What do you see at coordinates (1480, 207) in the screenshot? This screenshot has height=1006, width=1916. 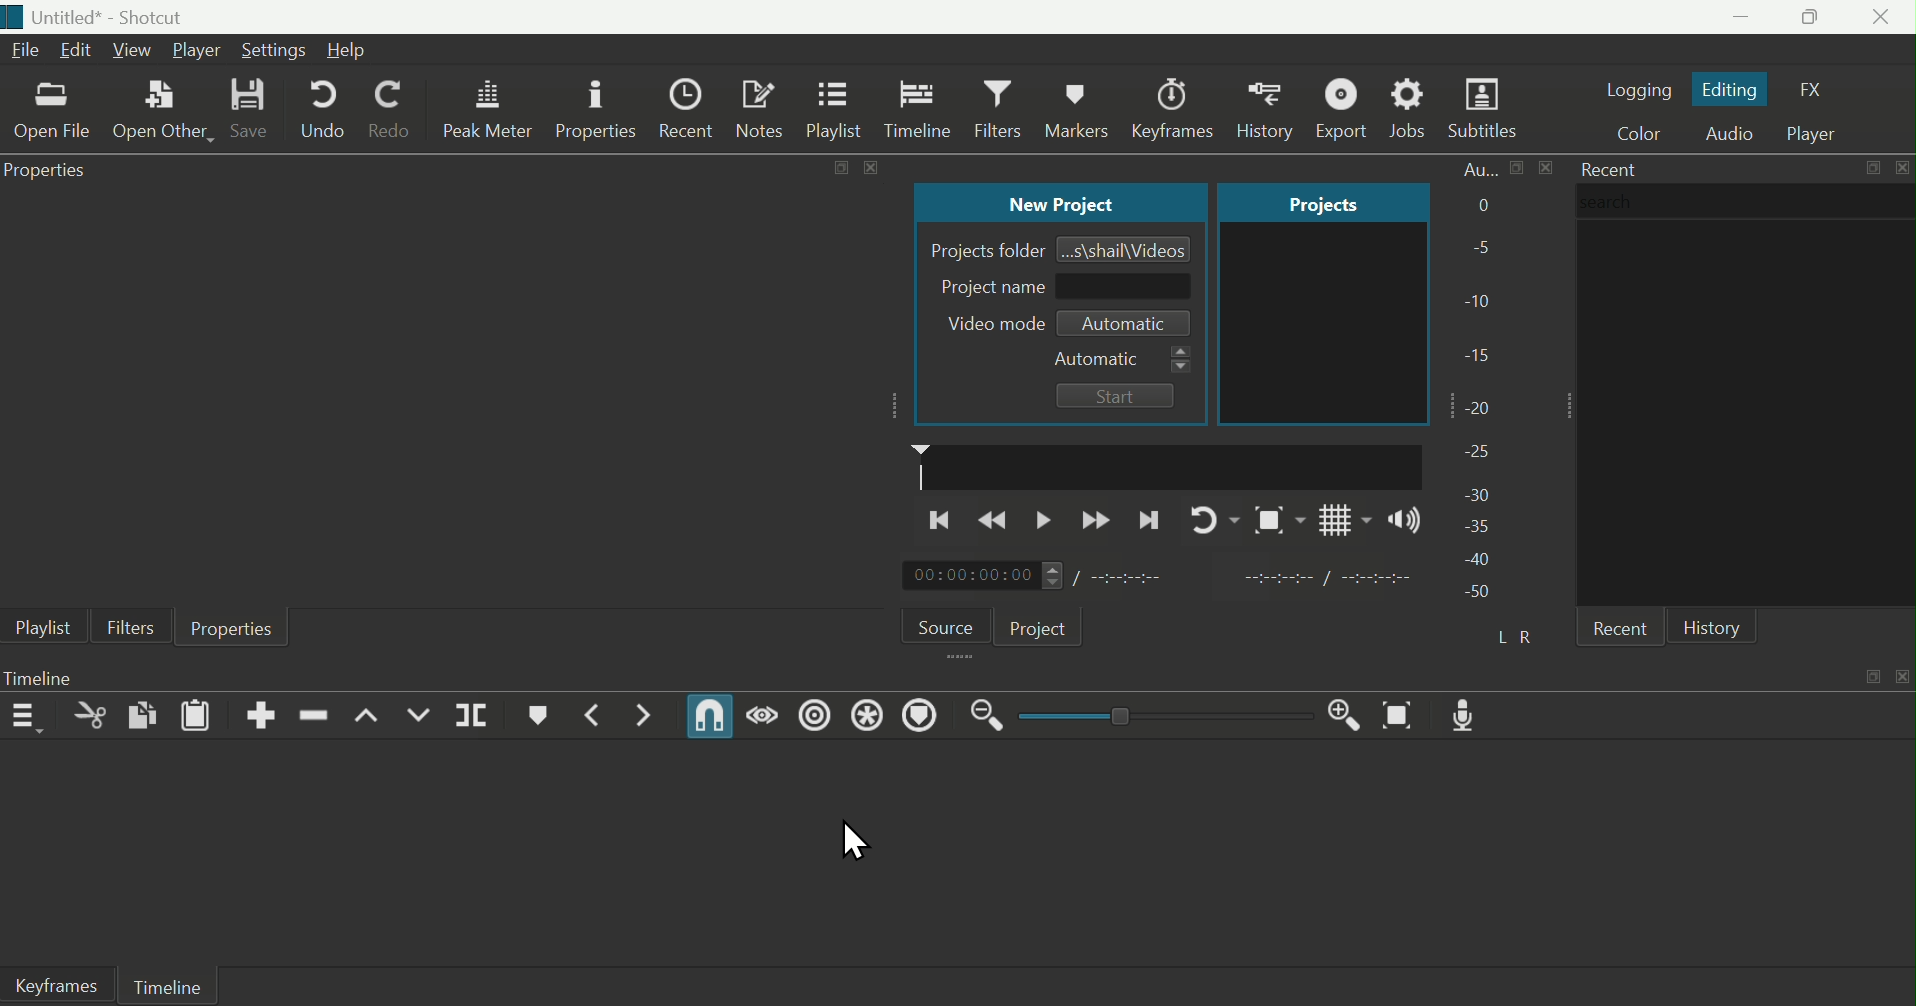 I see `0` at bounding box center [1480, 207].